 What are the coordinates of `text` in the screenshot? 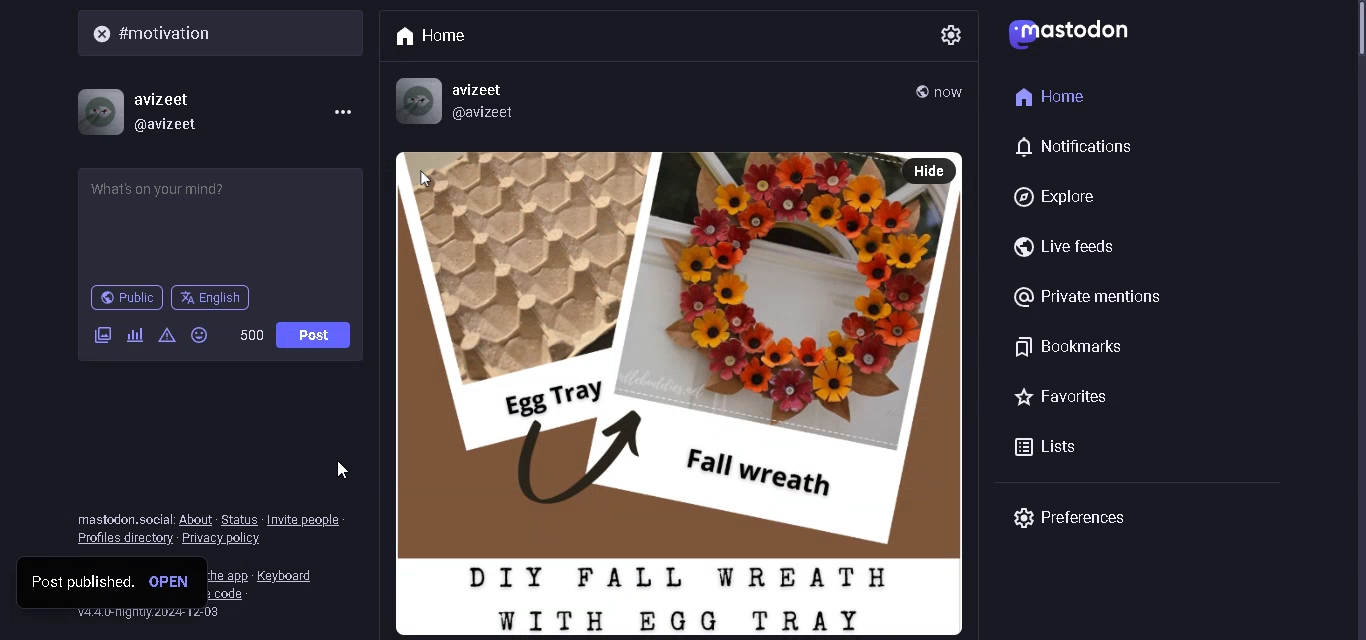 It's located at (123, 519).